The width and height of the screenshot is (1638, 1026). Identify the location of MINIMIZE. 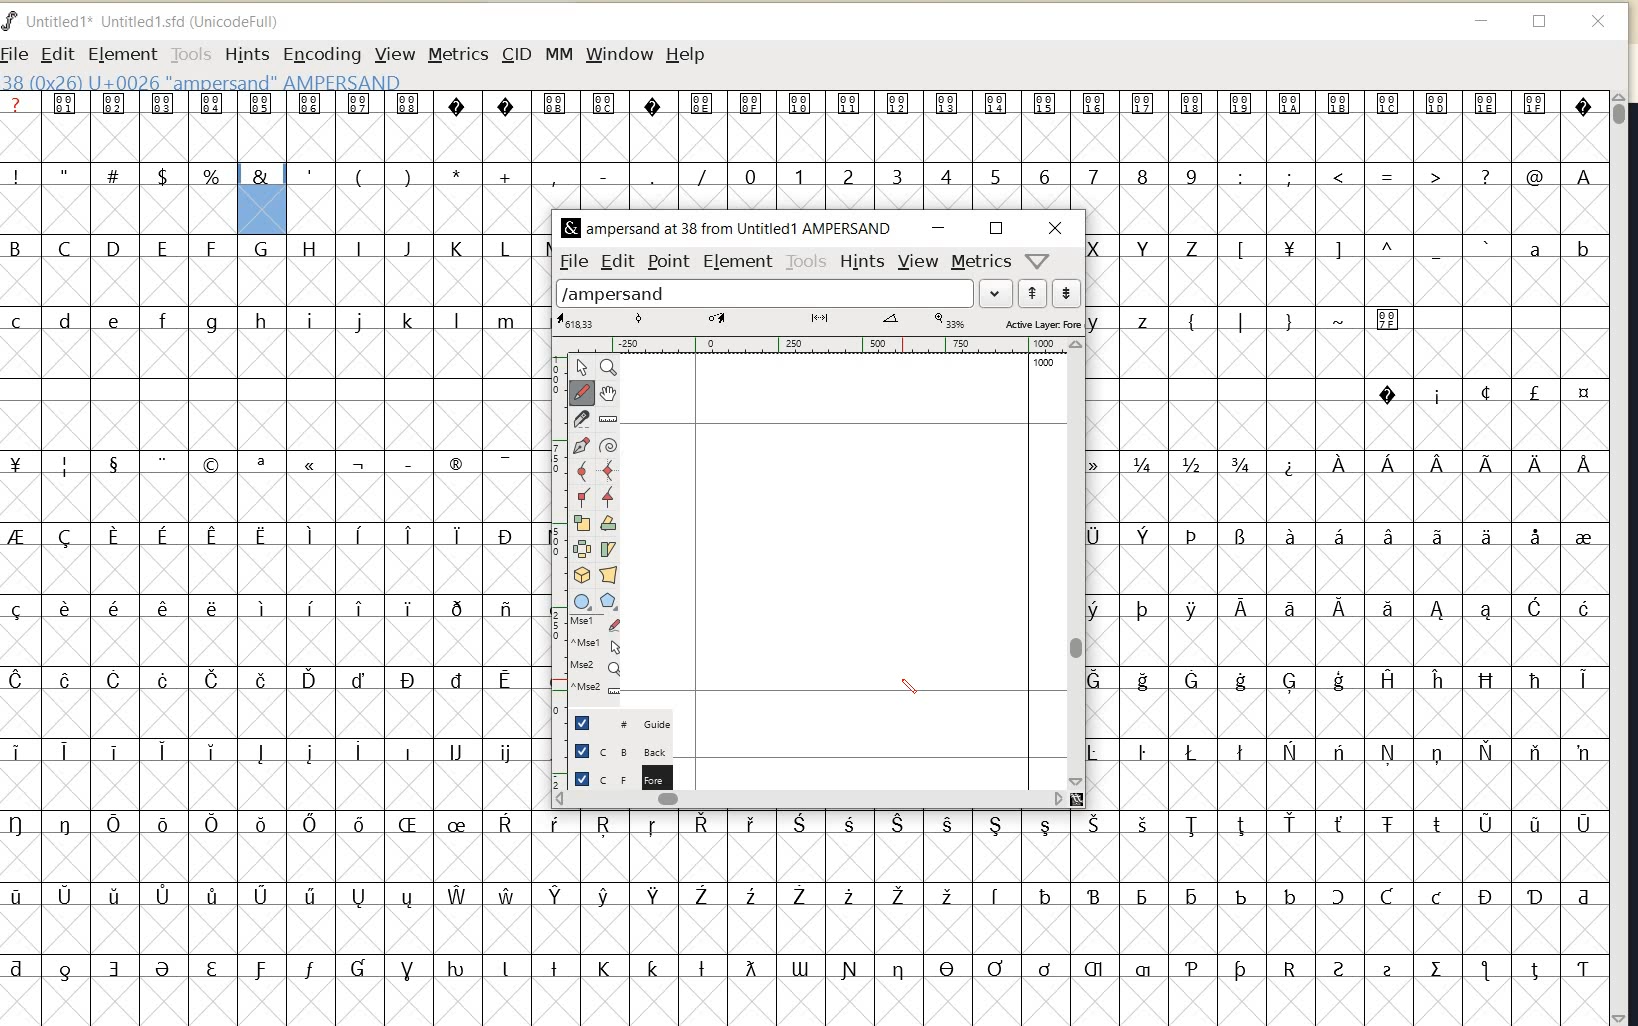
(943, 227).